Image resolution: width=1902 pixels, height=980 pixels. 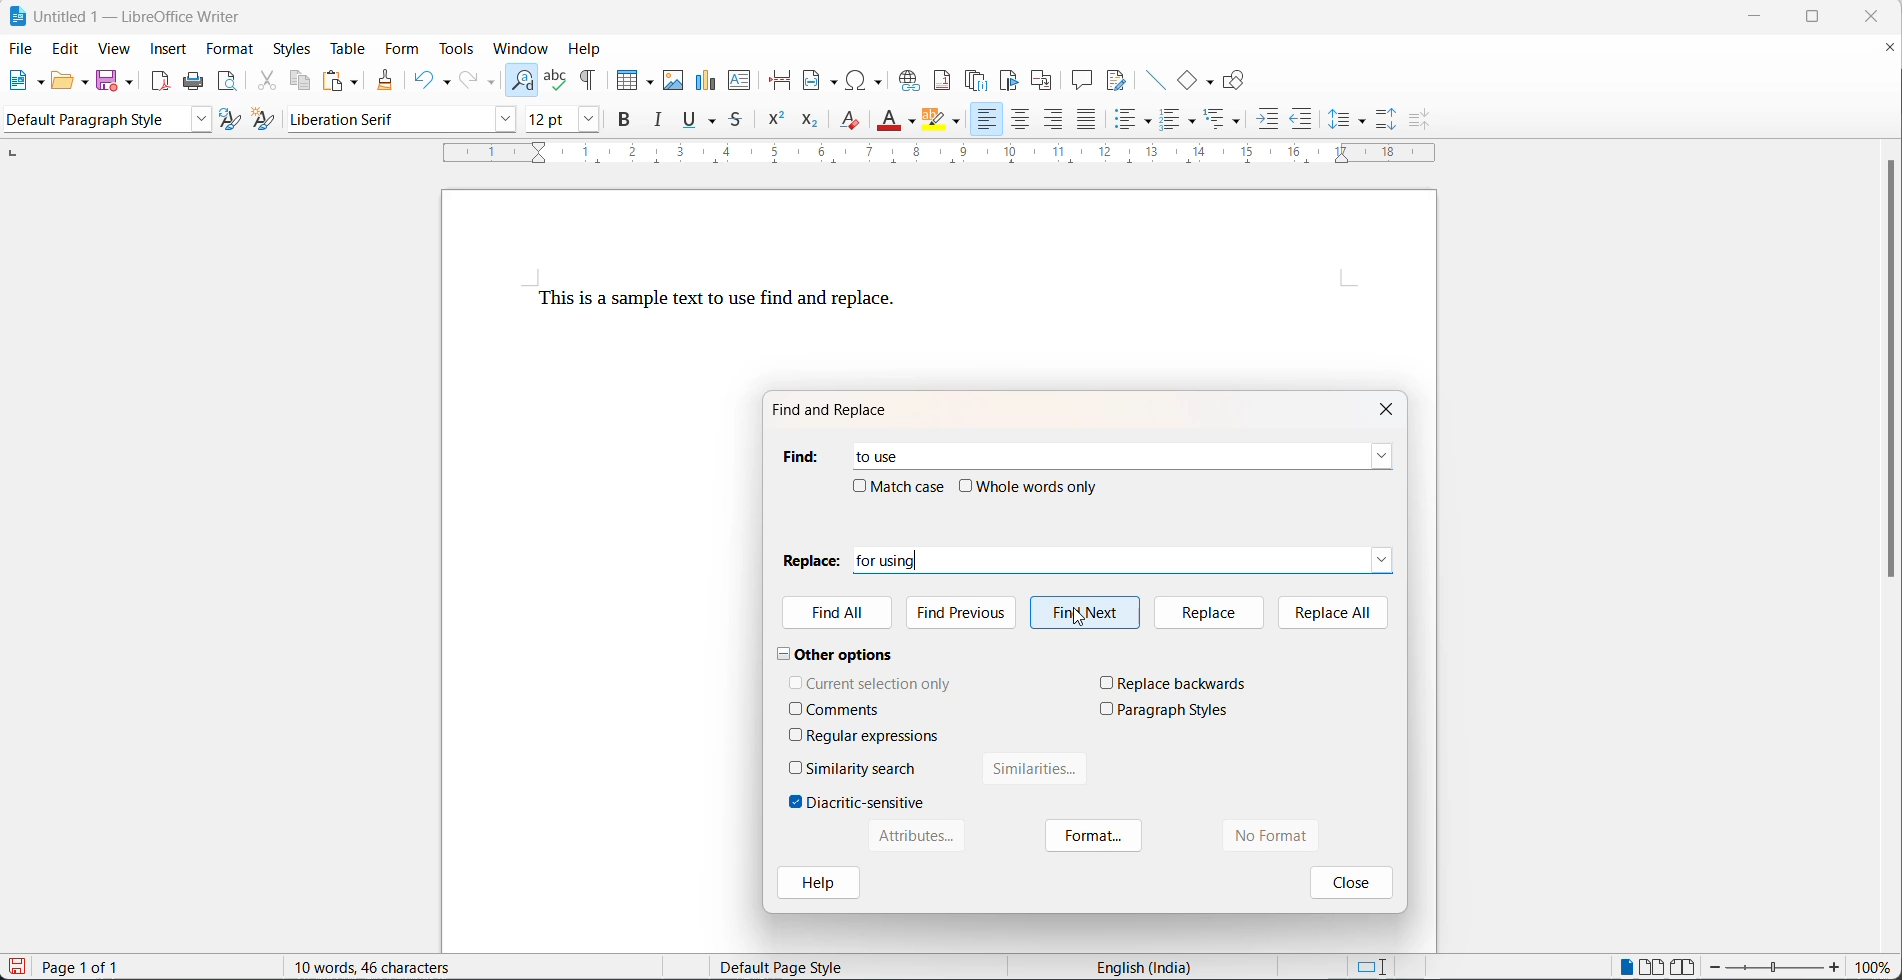 What do you see at coordinates (21, 85) in the screenshot?
I see `new file` at bounding box center [21, 85].